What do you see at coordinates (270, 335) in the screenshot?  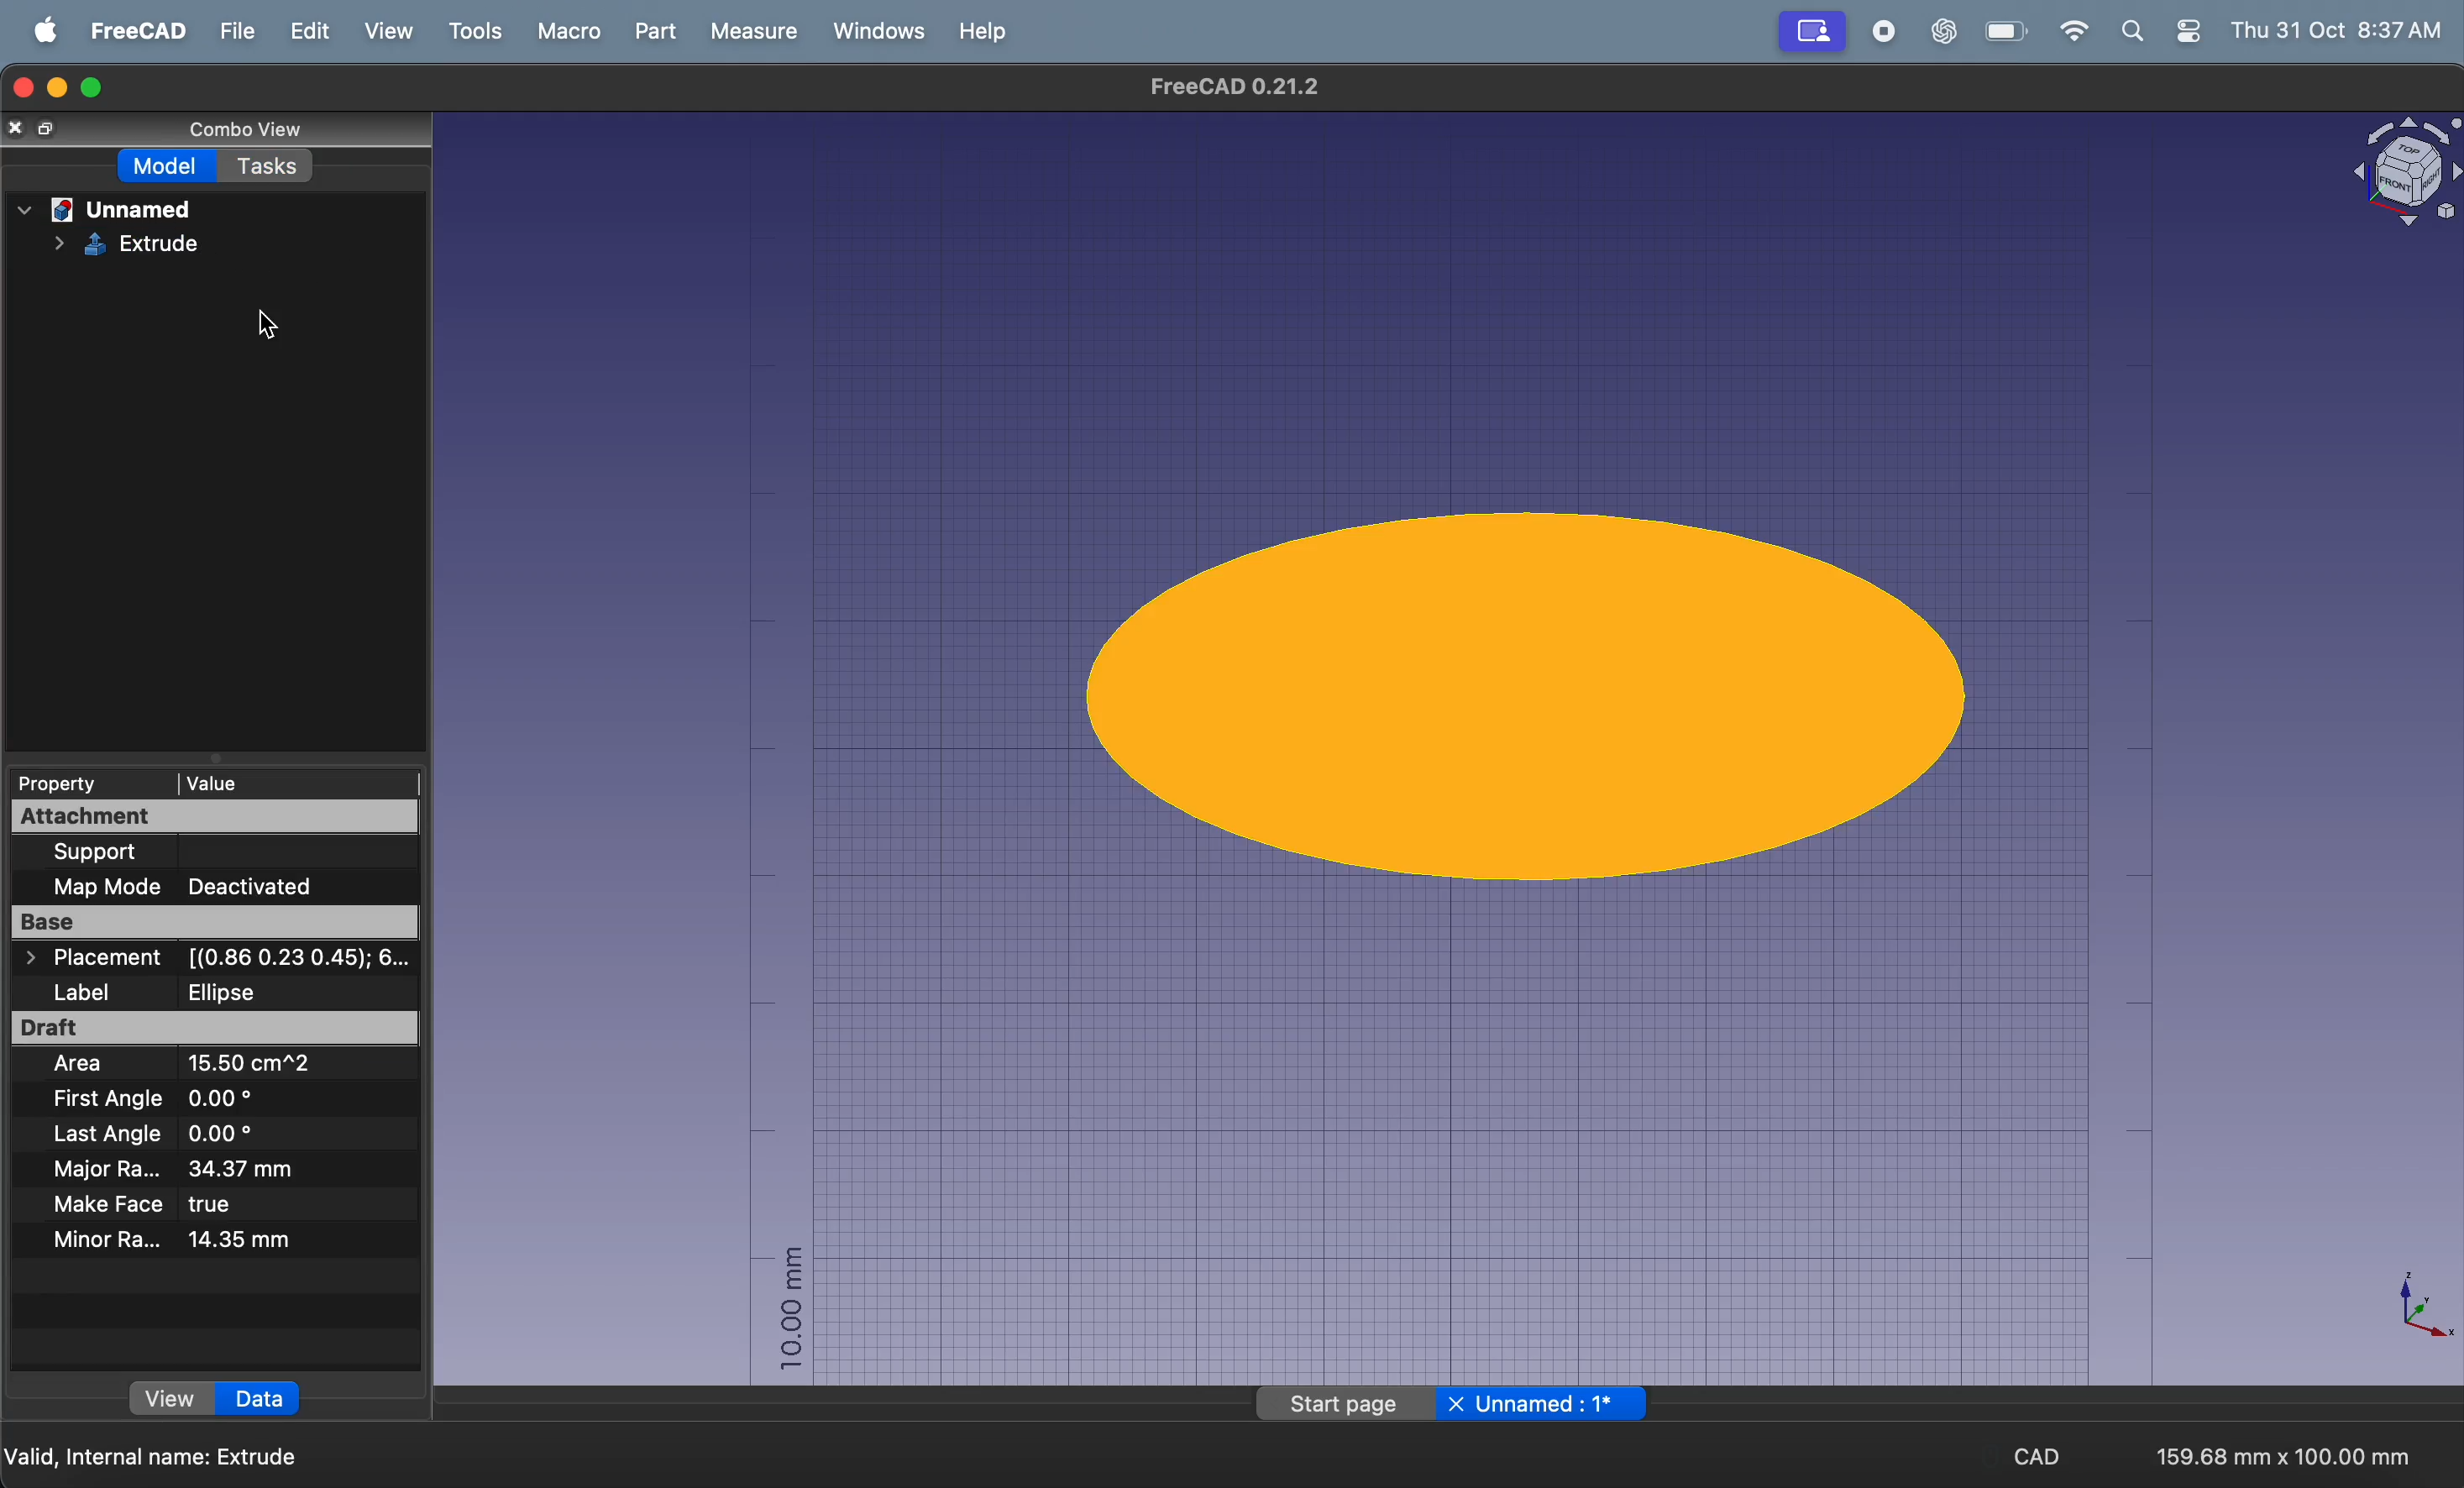 I see `cursor` at bounding box center [270, 335].